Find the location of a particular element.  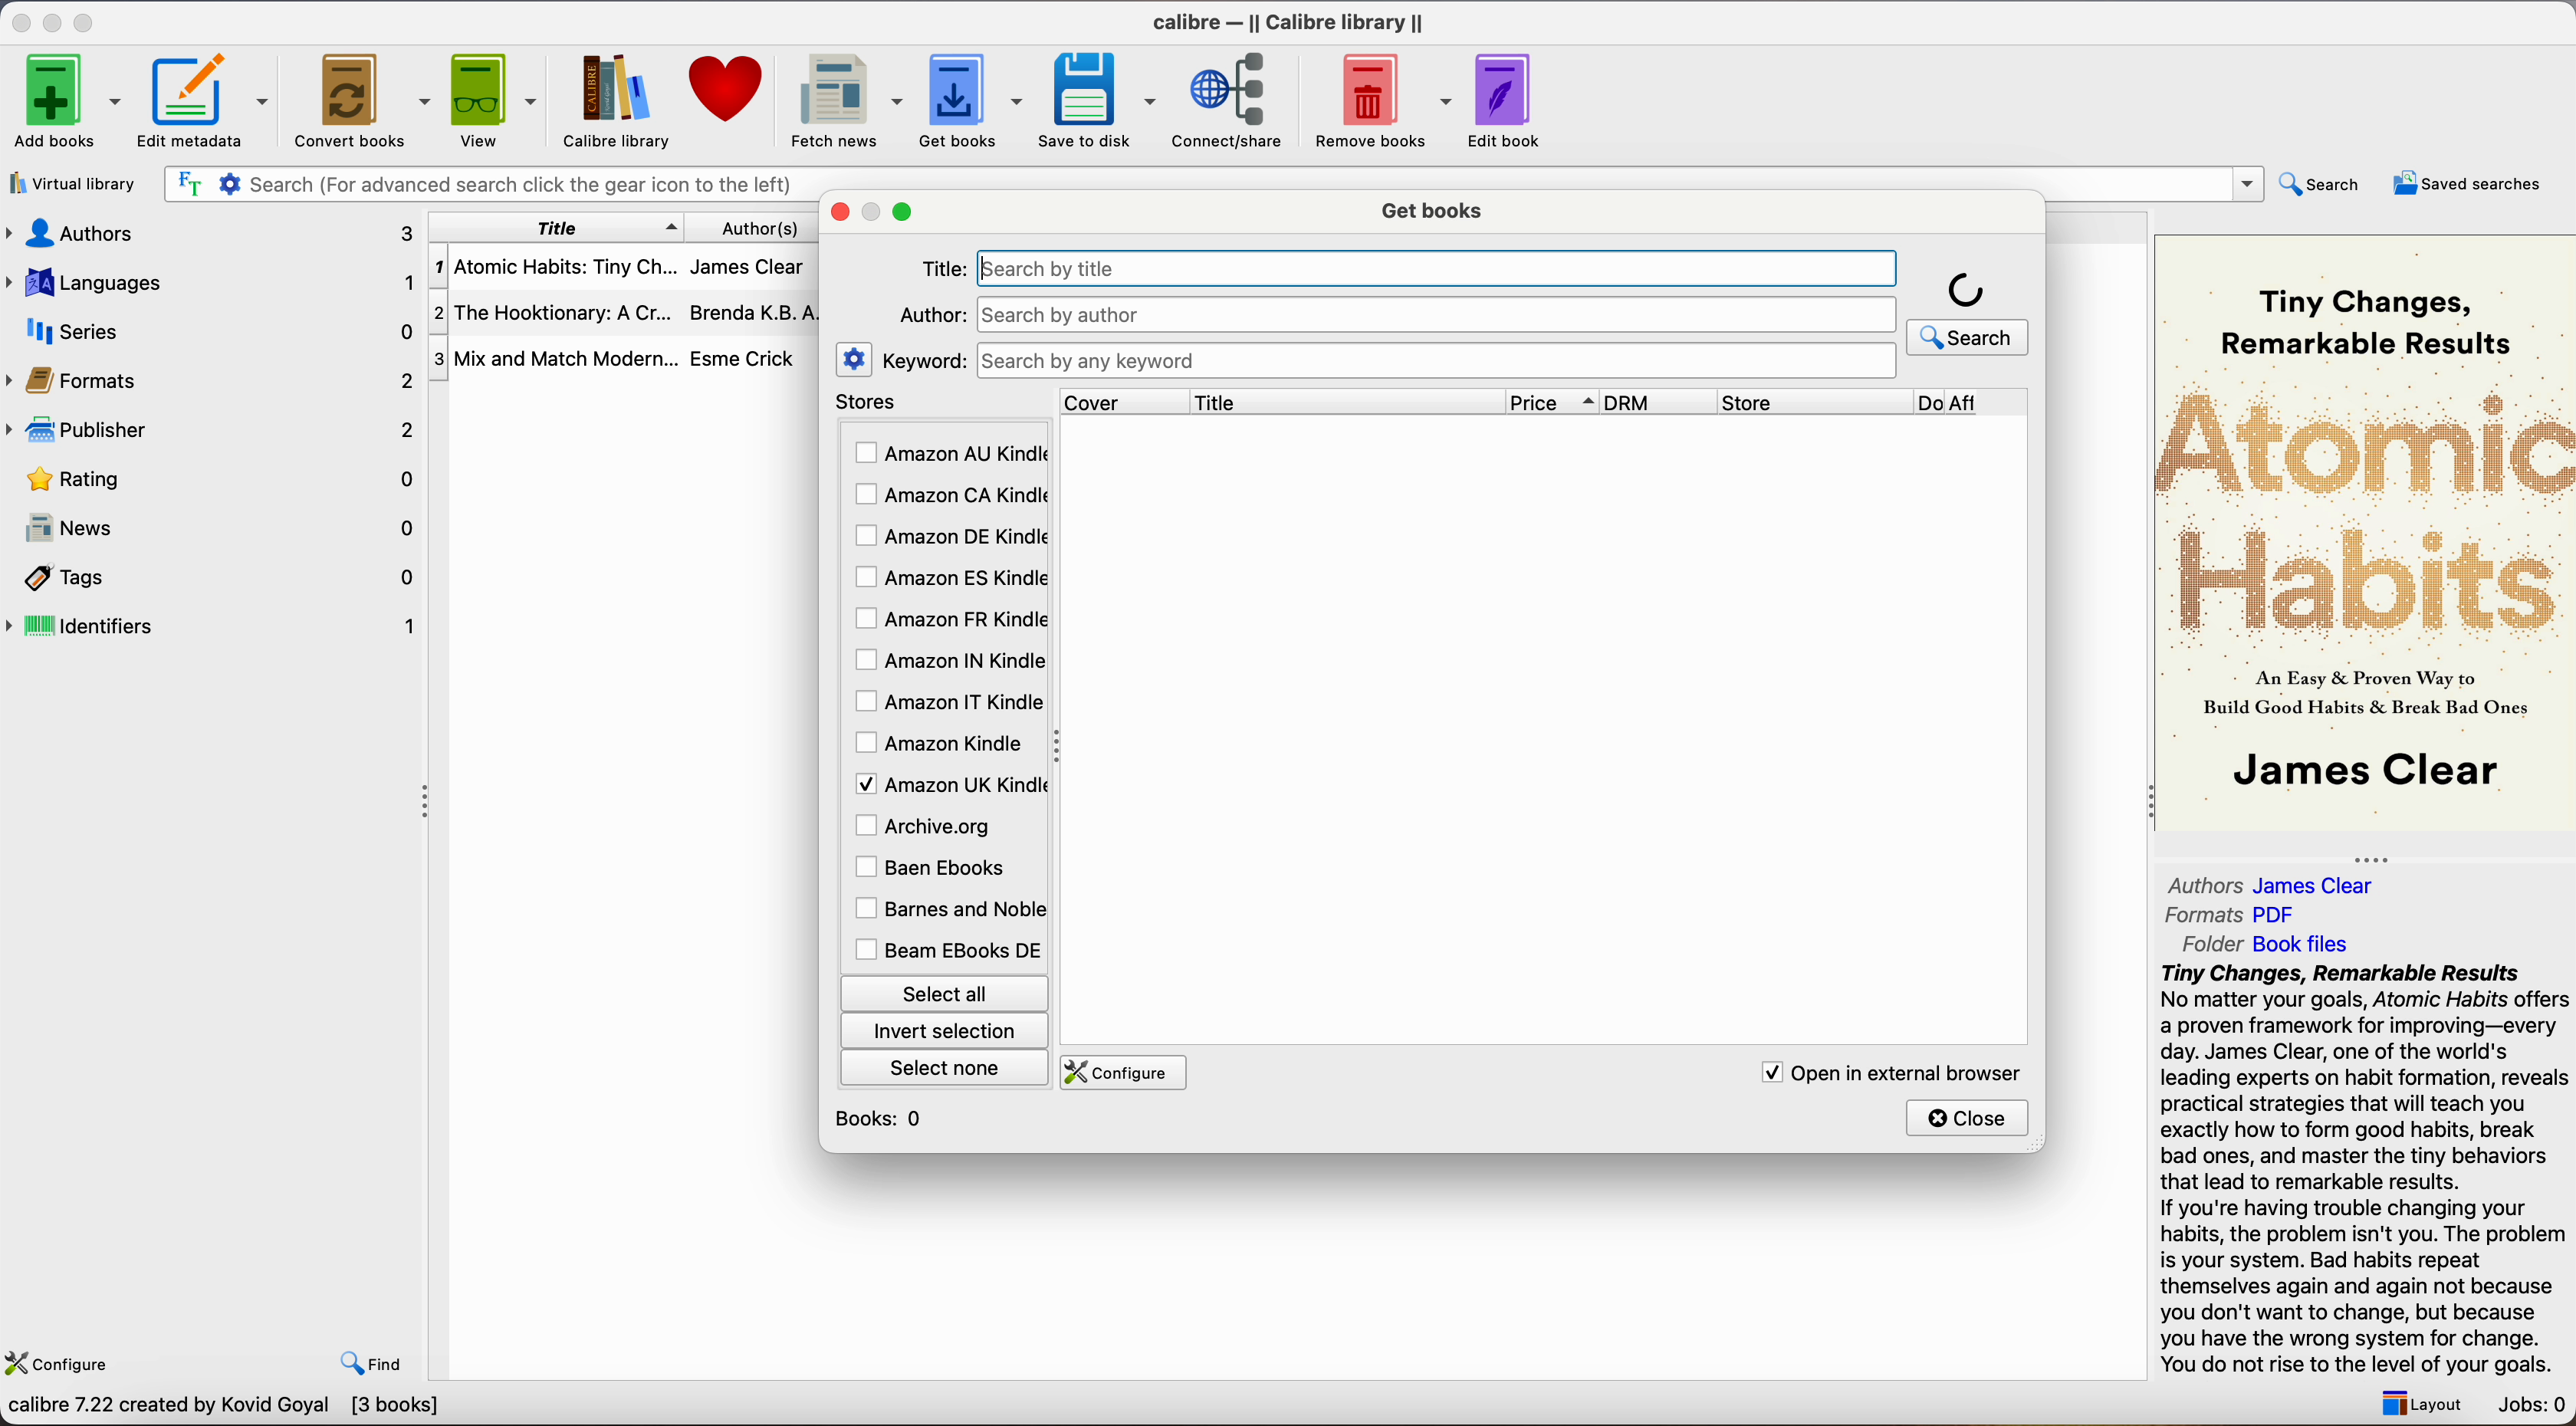

layout is located at coordinates (2416, 1403).